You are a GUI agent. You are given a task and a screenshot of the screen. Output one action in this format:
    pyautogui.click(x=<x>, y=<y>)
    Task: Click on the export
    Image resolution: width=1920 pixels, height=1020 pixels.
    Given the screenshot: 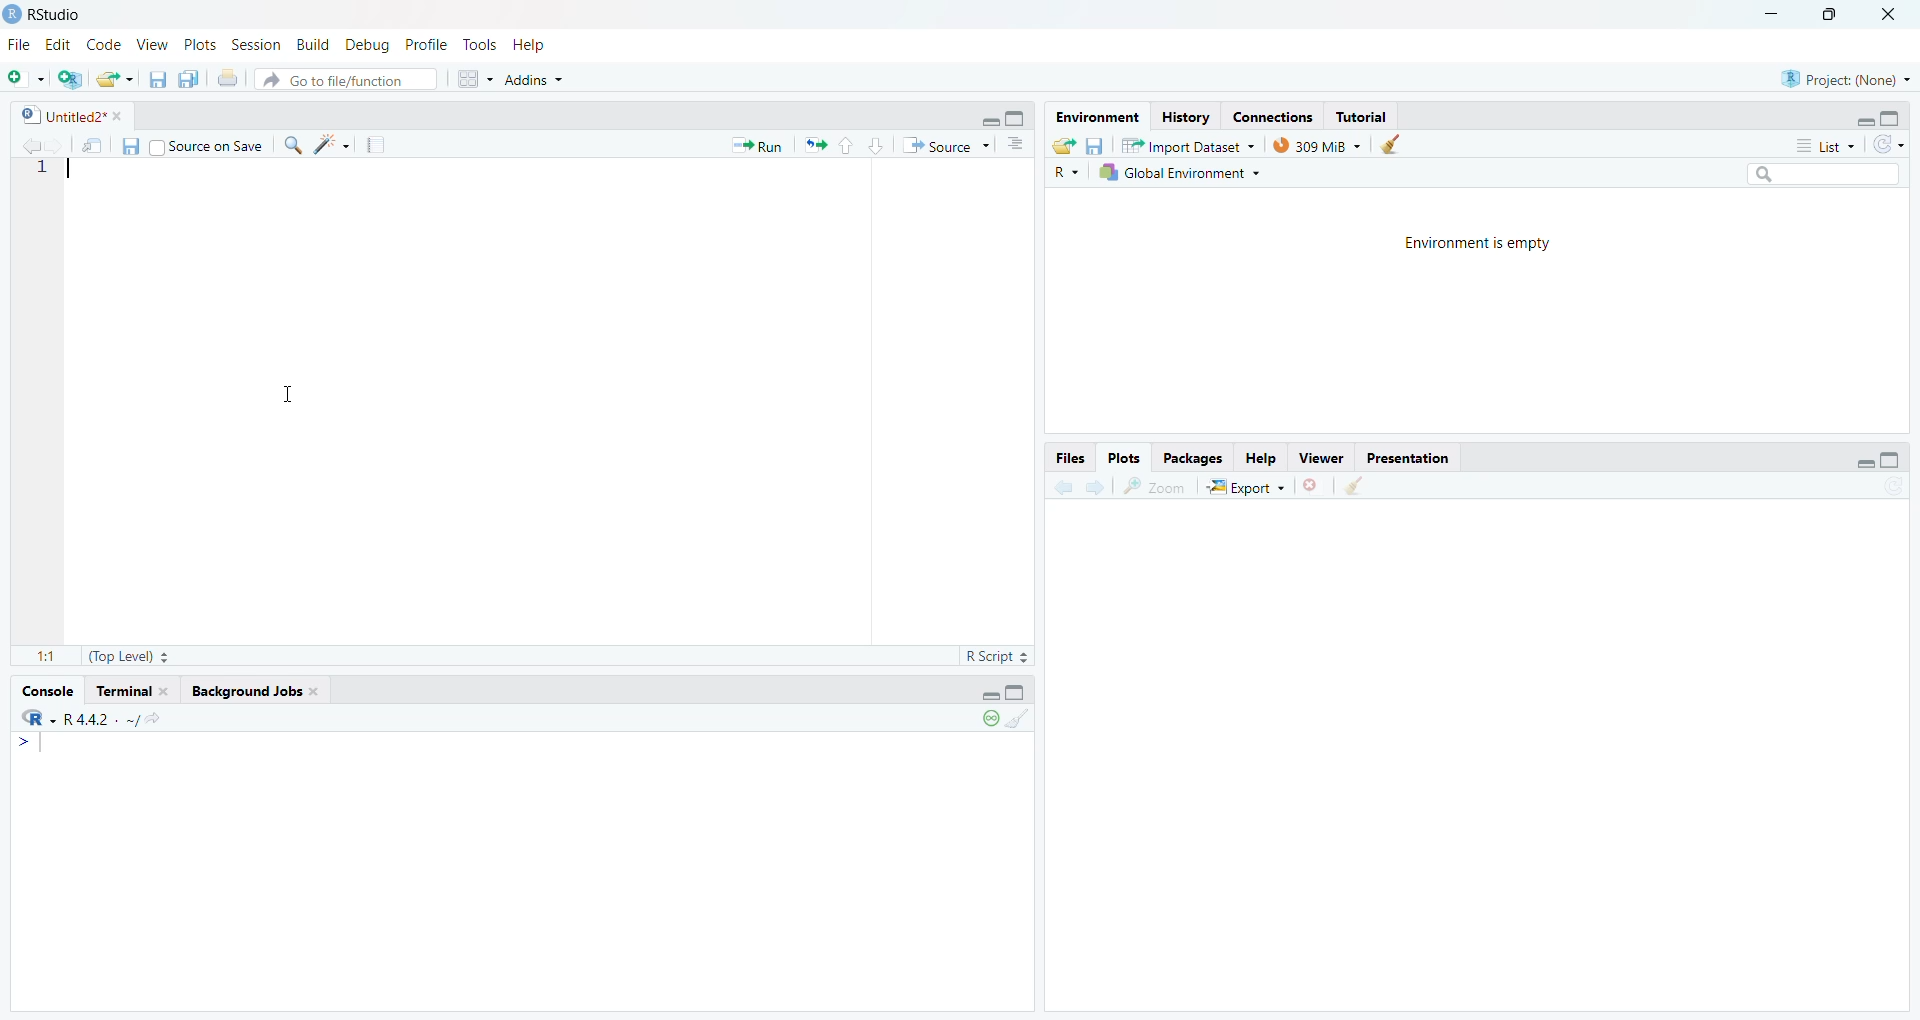 What is the action you would take?
    pyautogui.click(x=1061, y=146)
    